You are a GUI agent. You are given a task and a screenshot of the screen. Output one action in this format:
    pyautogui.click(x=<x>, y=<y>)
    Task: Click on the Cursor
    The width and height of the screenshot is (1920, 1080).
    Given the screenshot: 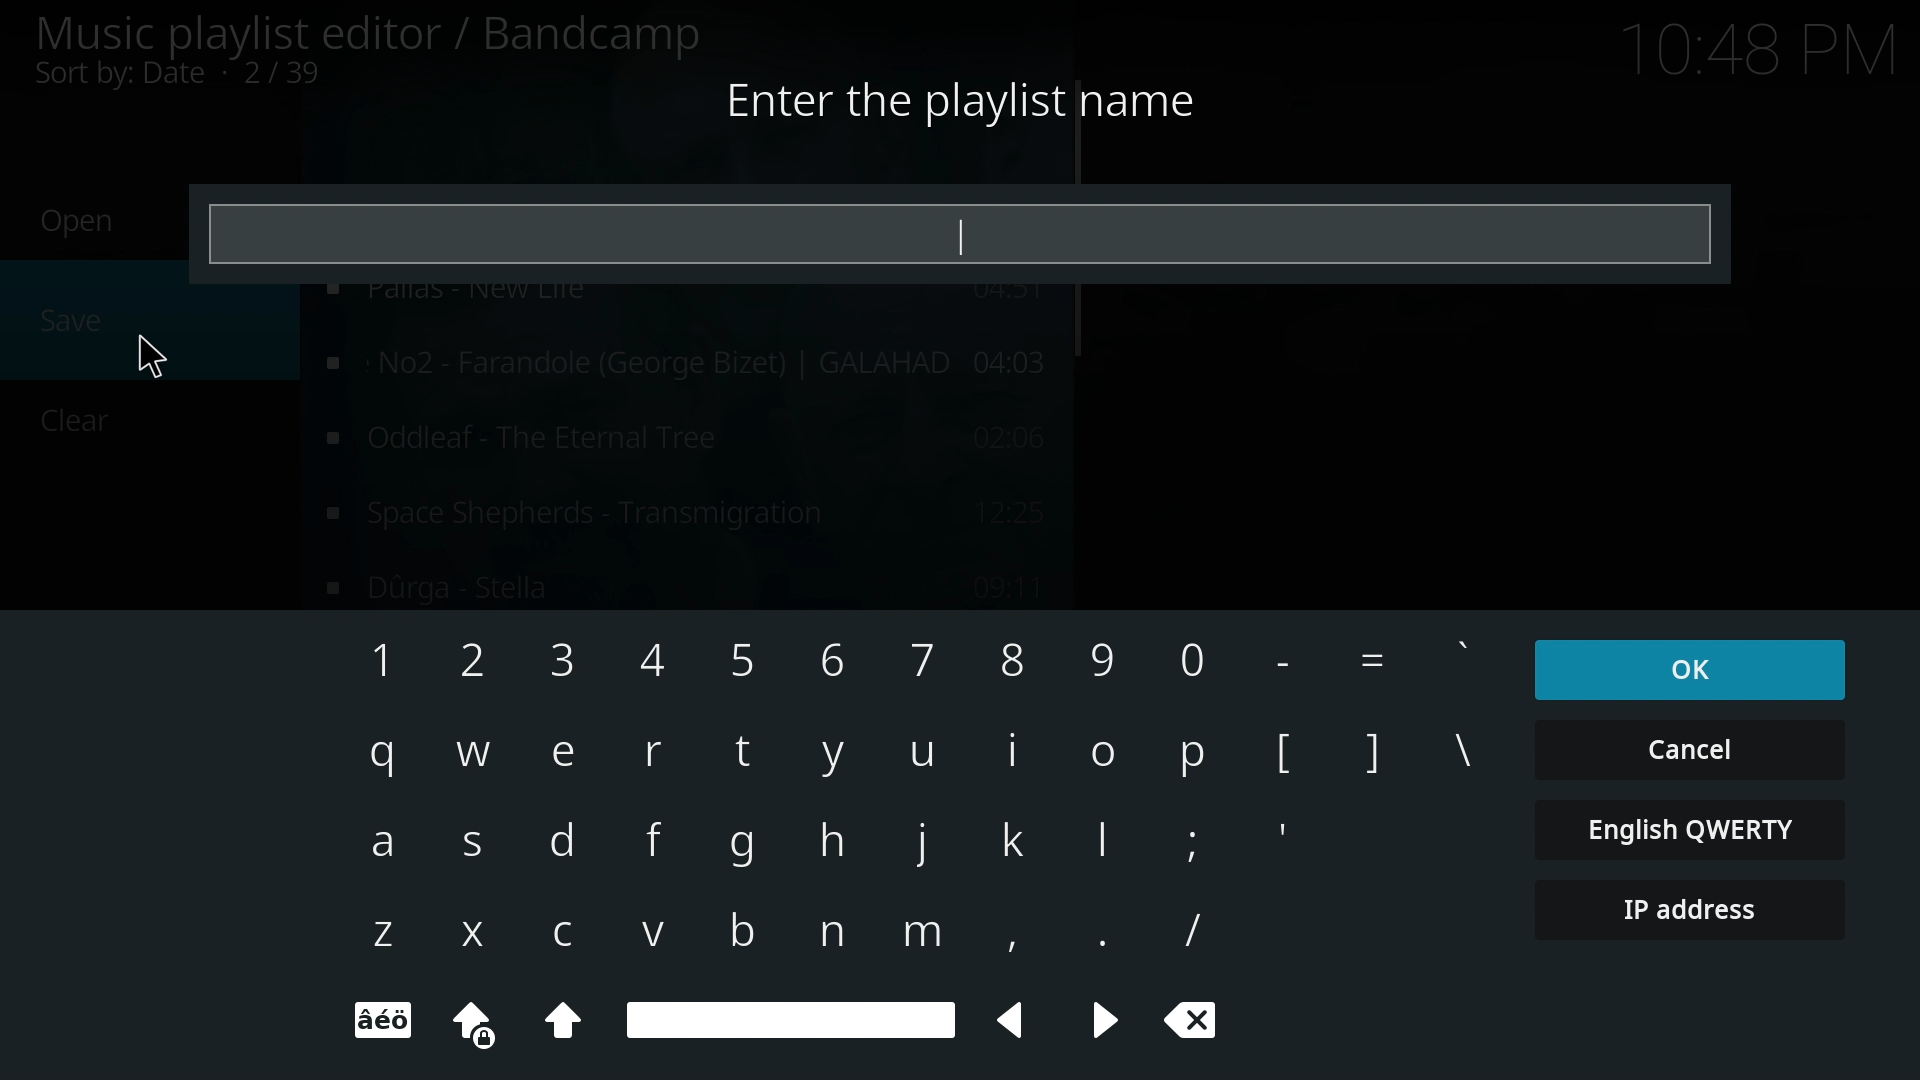 What is the action you would take?
    pyautogui.click(x=144, y=364)
    